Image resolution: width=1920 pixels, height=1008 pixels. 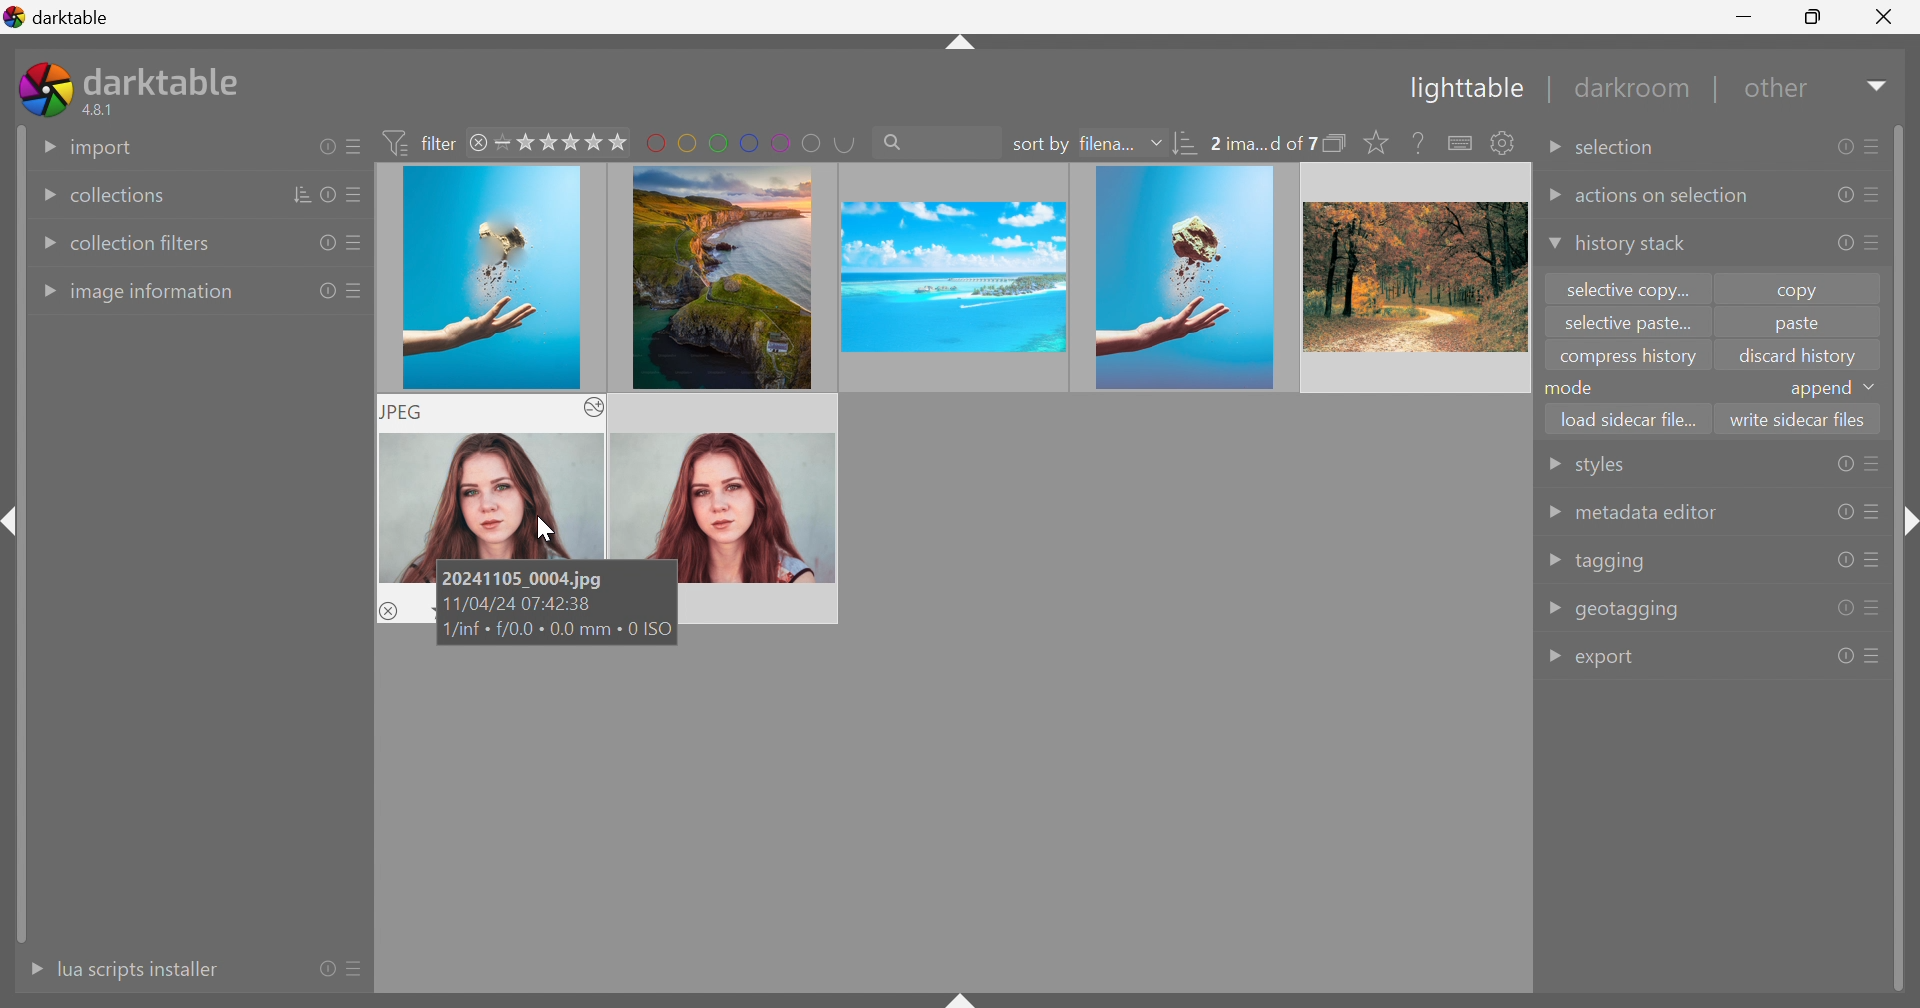 What do you see at coordinates (542, 528) in the screenshot?
I see `Cursor` at bounding box center [542, 528].